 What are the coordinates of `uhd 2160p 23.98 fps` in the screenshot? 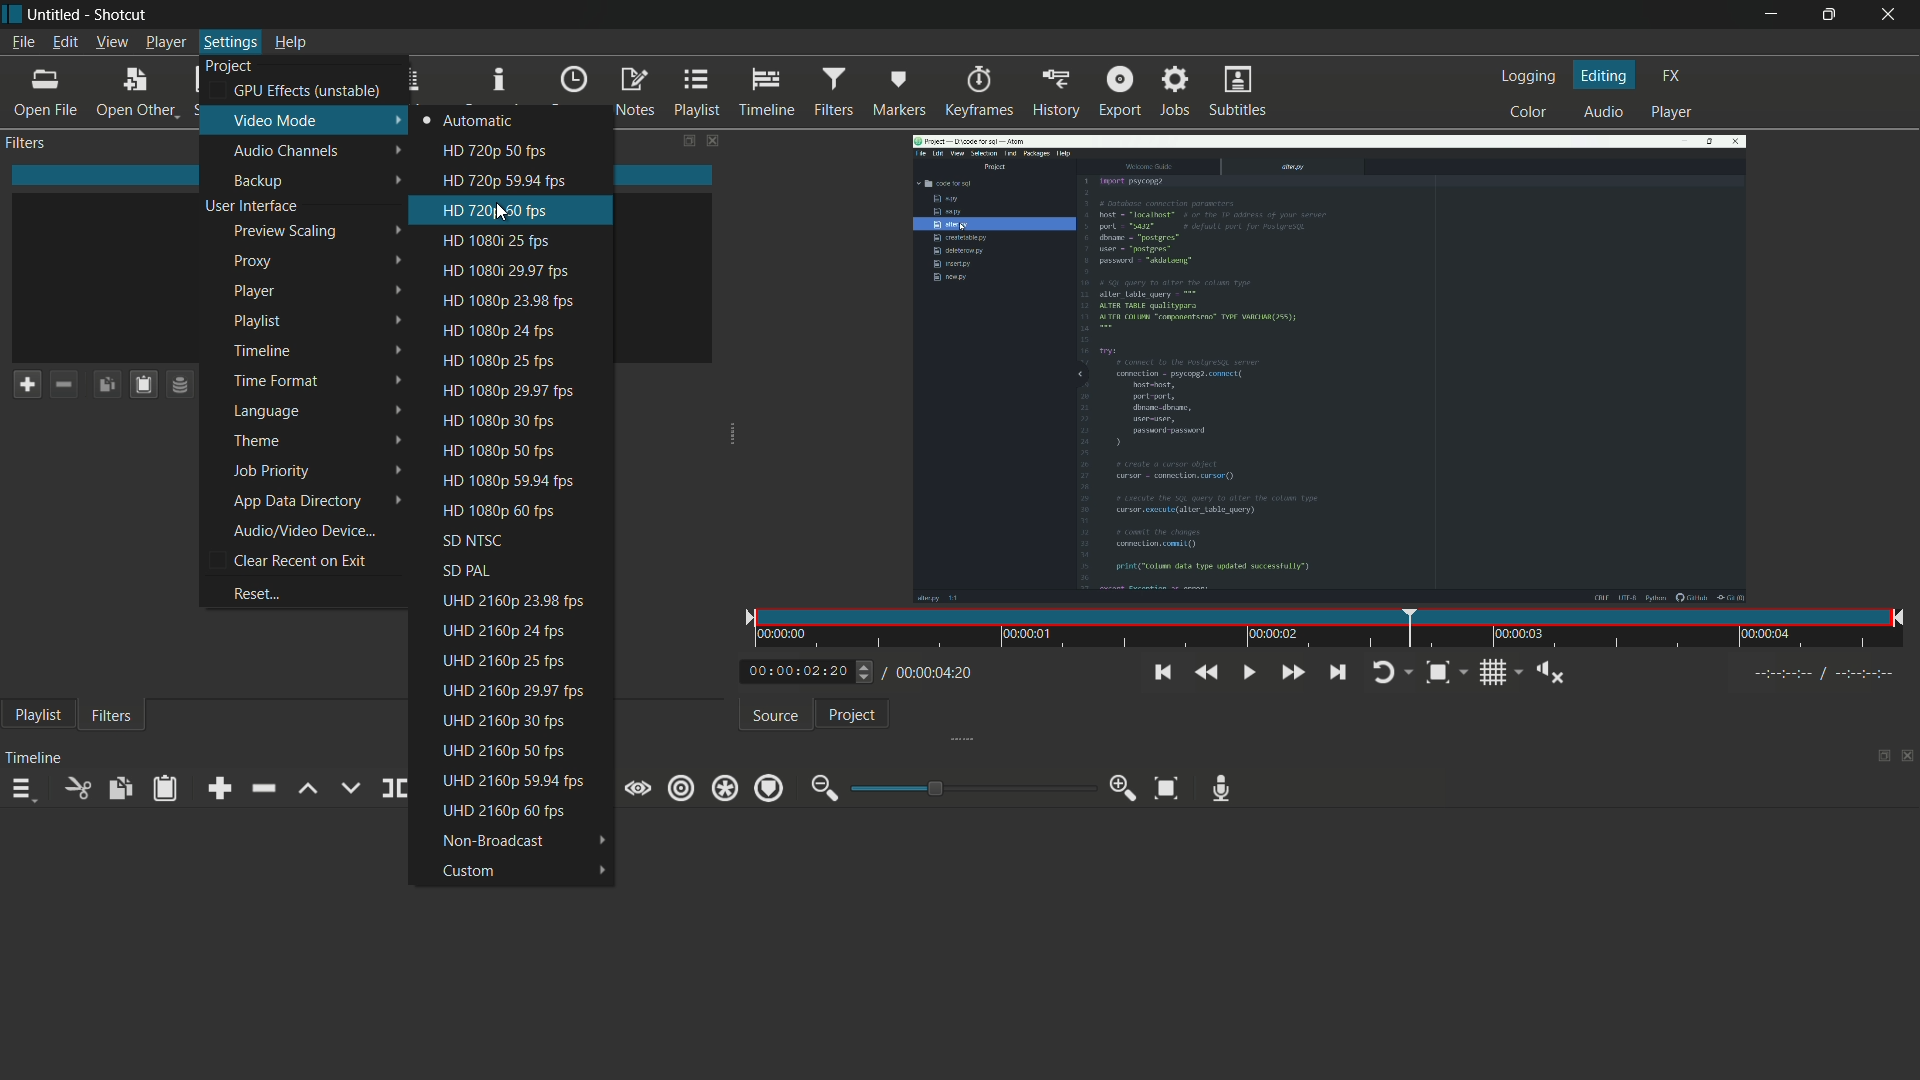 It's located at (514, 600).